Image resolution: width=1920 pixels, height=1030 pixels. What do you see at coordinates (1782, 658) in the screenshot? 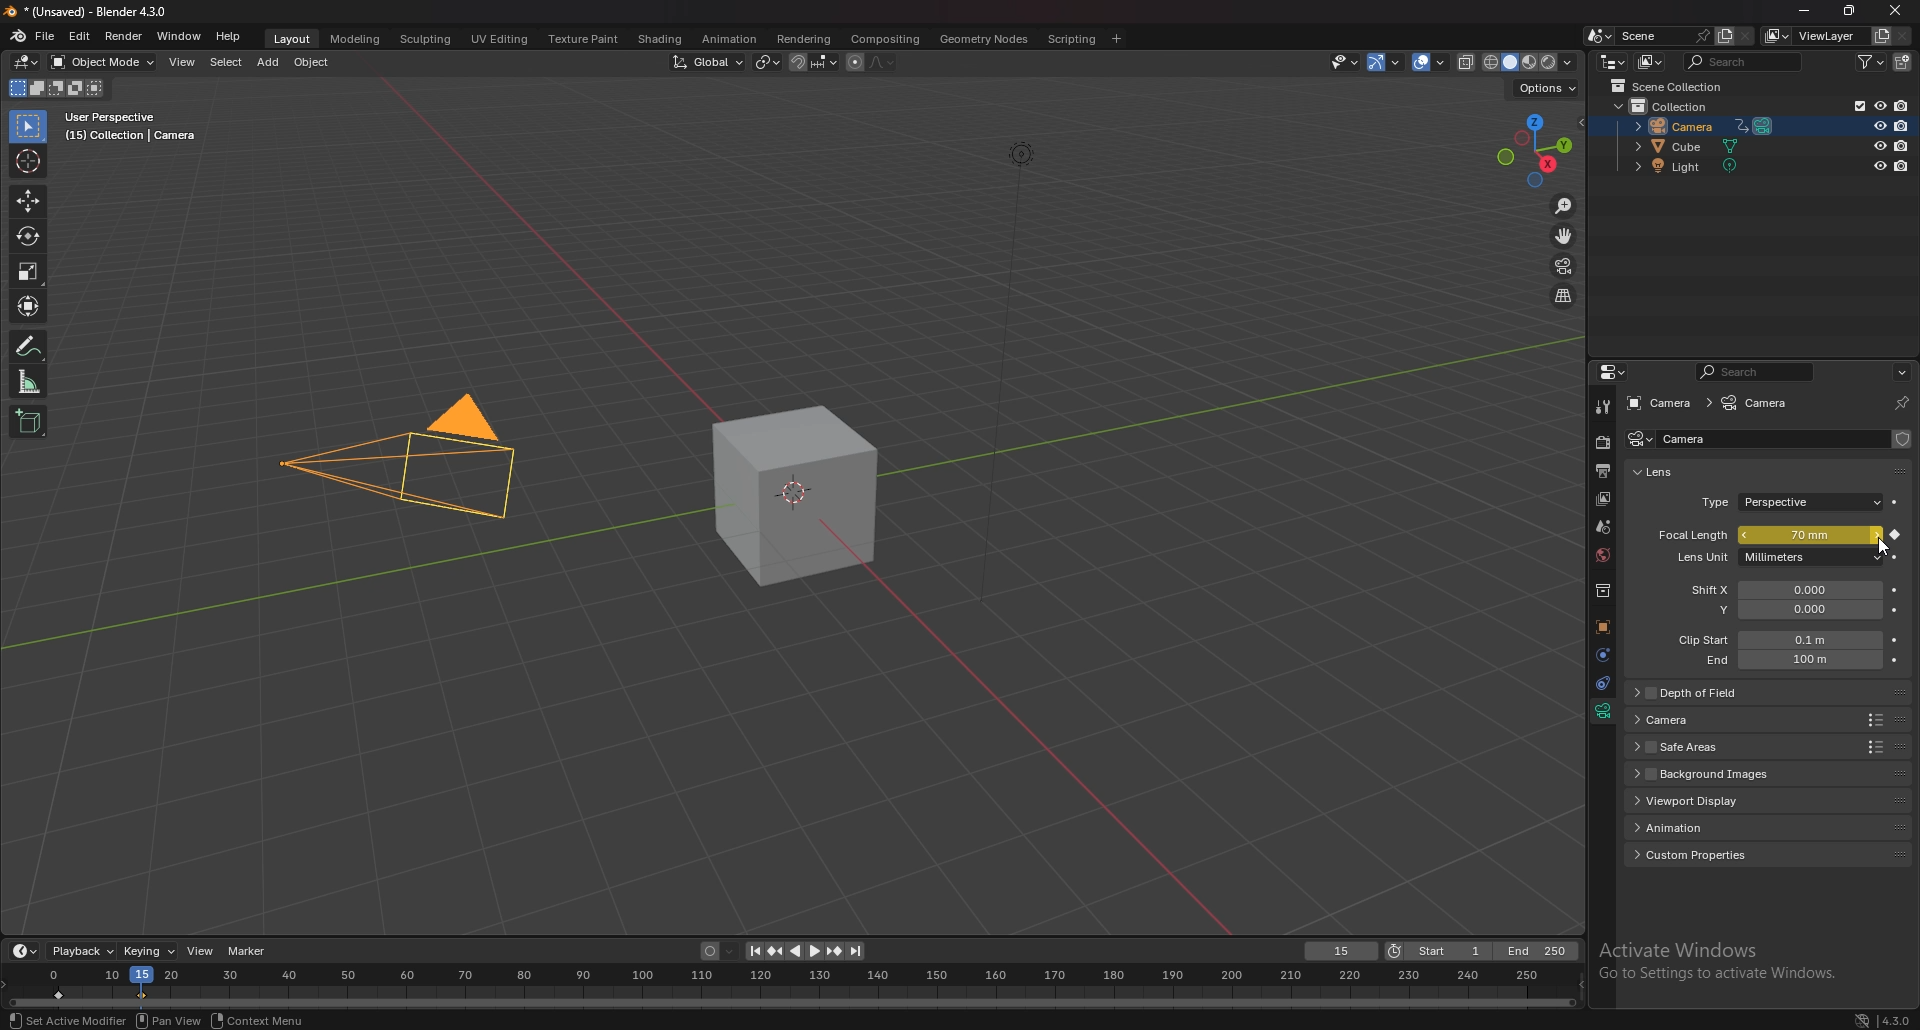
I see `clip end` at bounding box center [1782, 658].